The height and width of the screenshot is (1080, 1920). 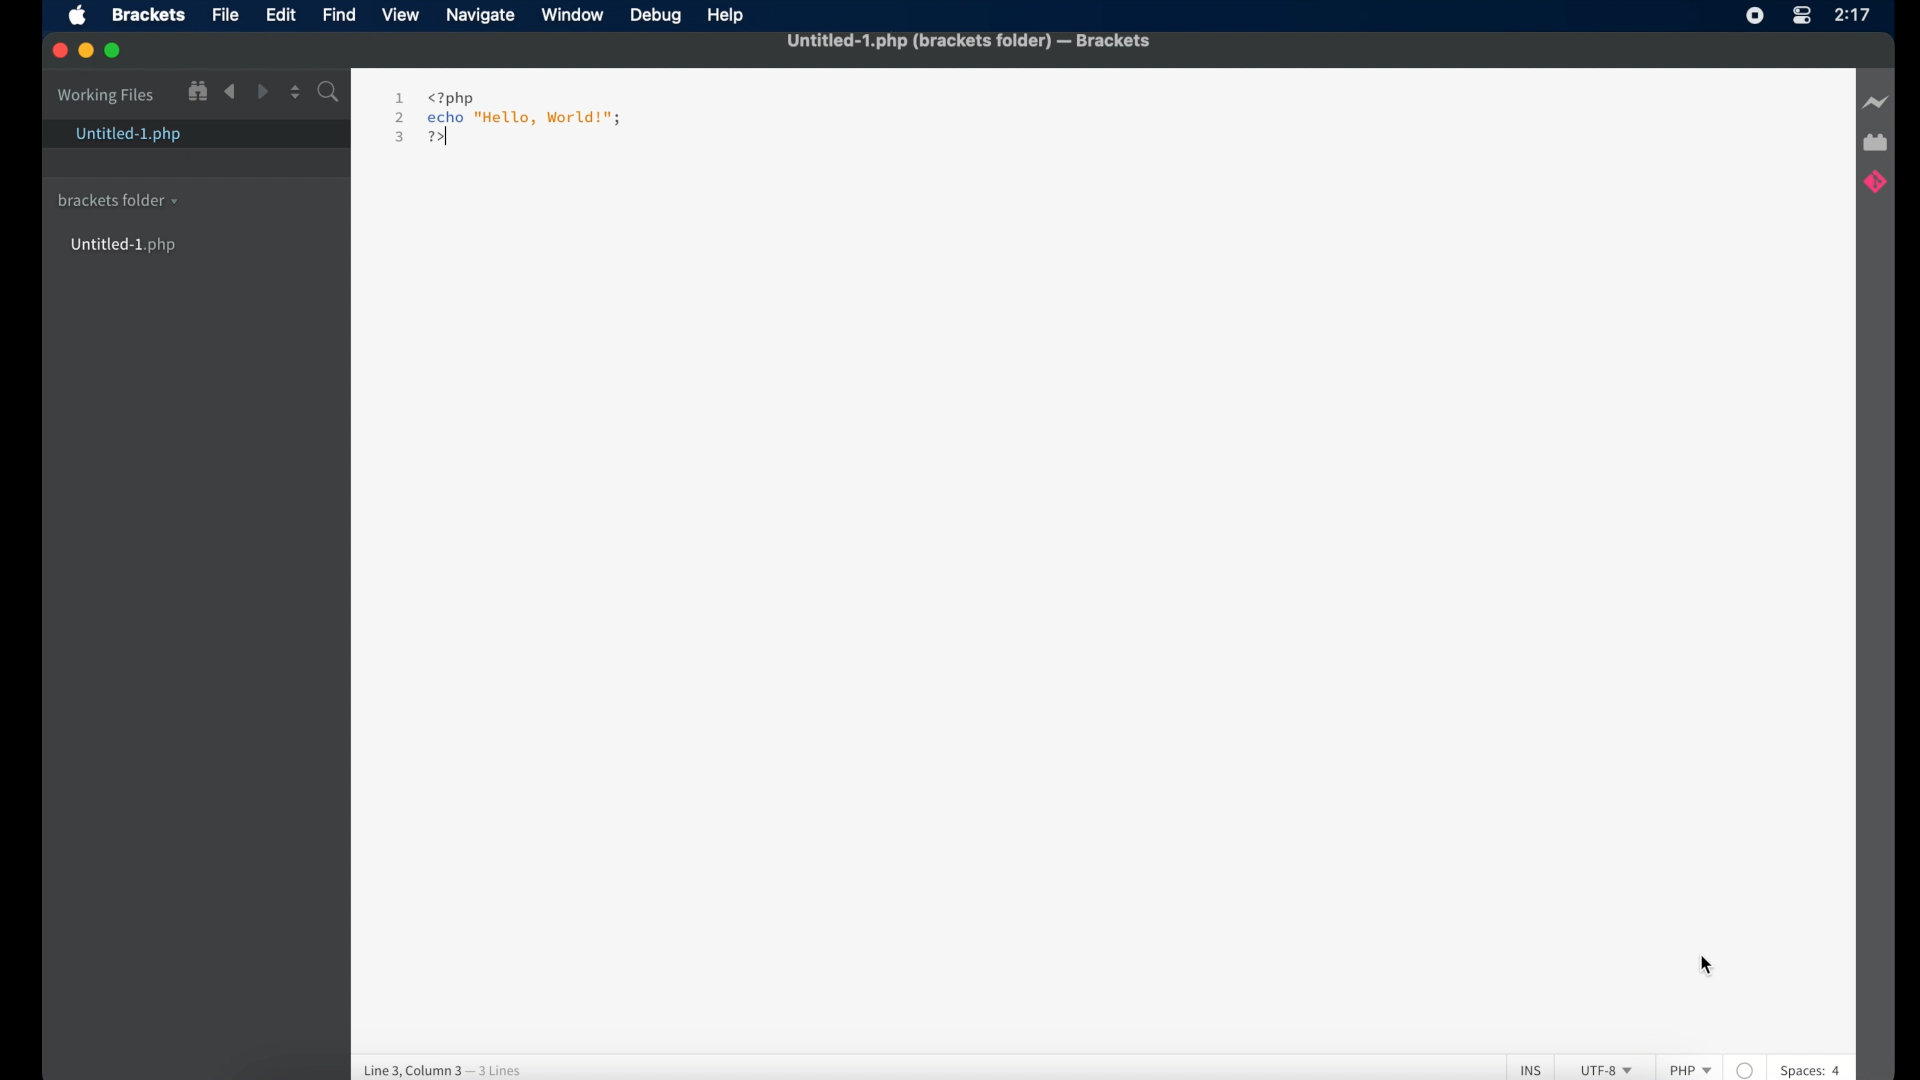 What do you see at coordinates (1853, 15) in the screenshot?
I see `time` at bounding box center [1853, 15].